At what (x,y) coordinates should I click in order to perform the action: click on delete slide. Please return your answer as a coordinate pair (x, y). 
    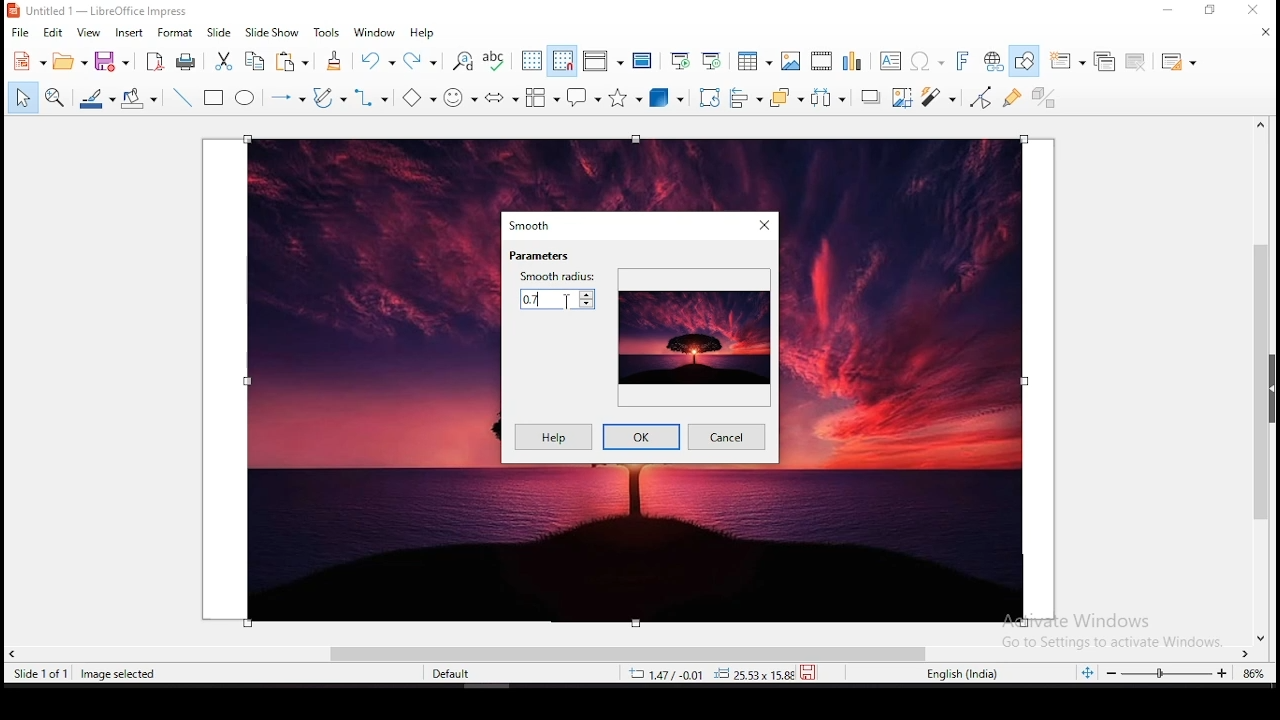
    Looking at the image, I should click on (1136, 61).